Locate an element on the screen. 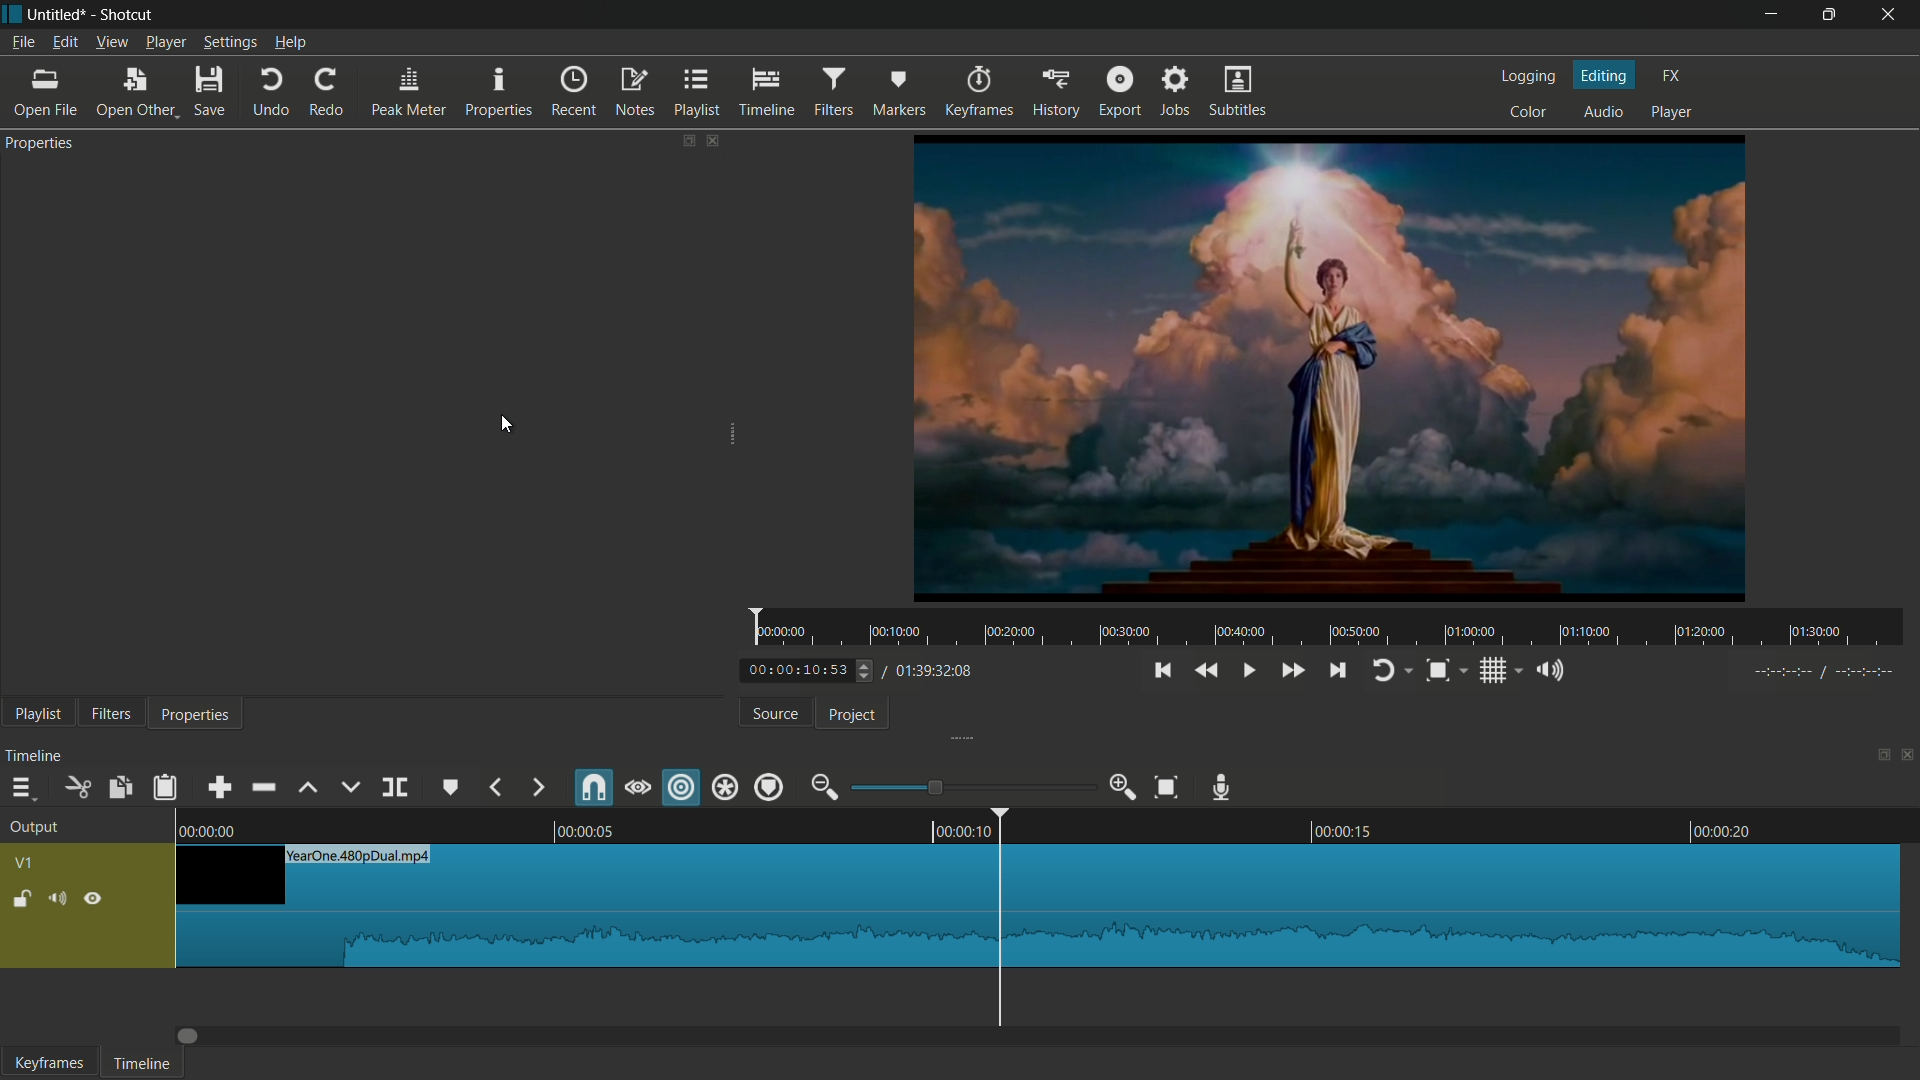 Image resolution: width=1920 pixels, height=1080 pixels. zoom out is located at coordinates (820, 788).